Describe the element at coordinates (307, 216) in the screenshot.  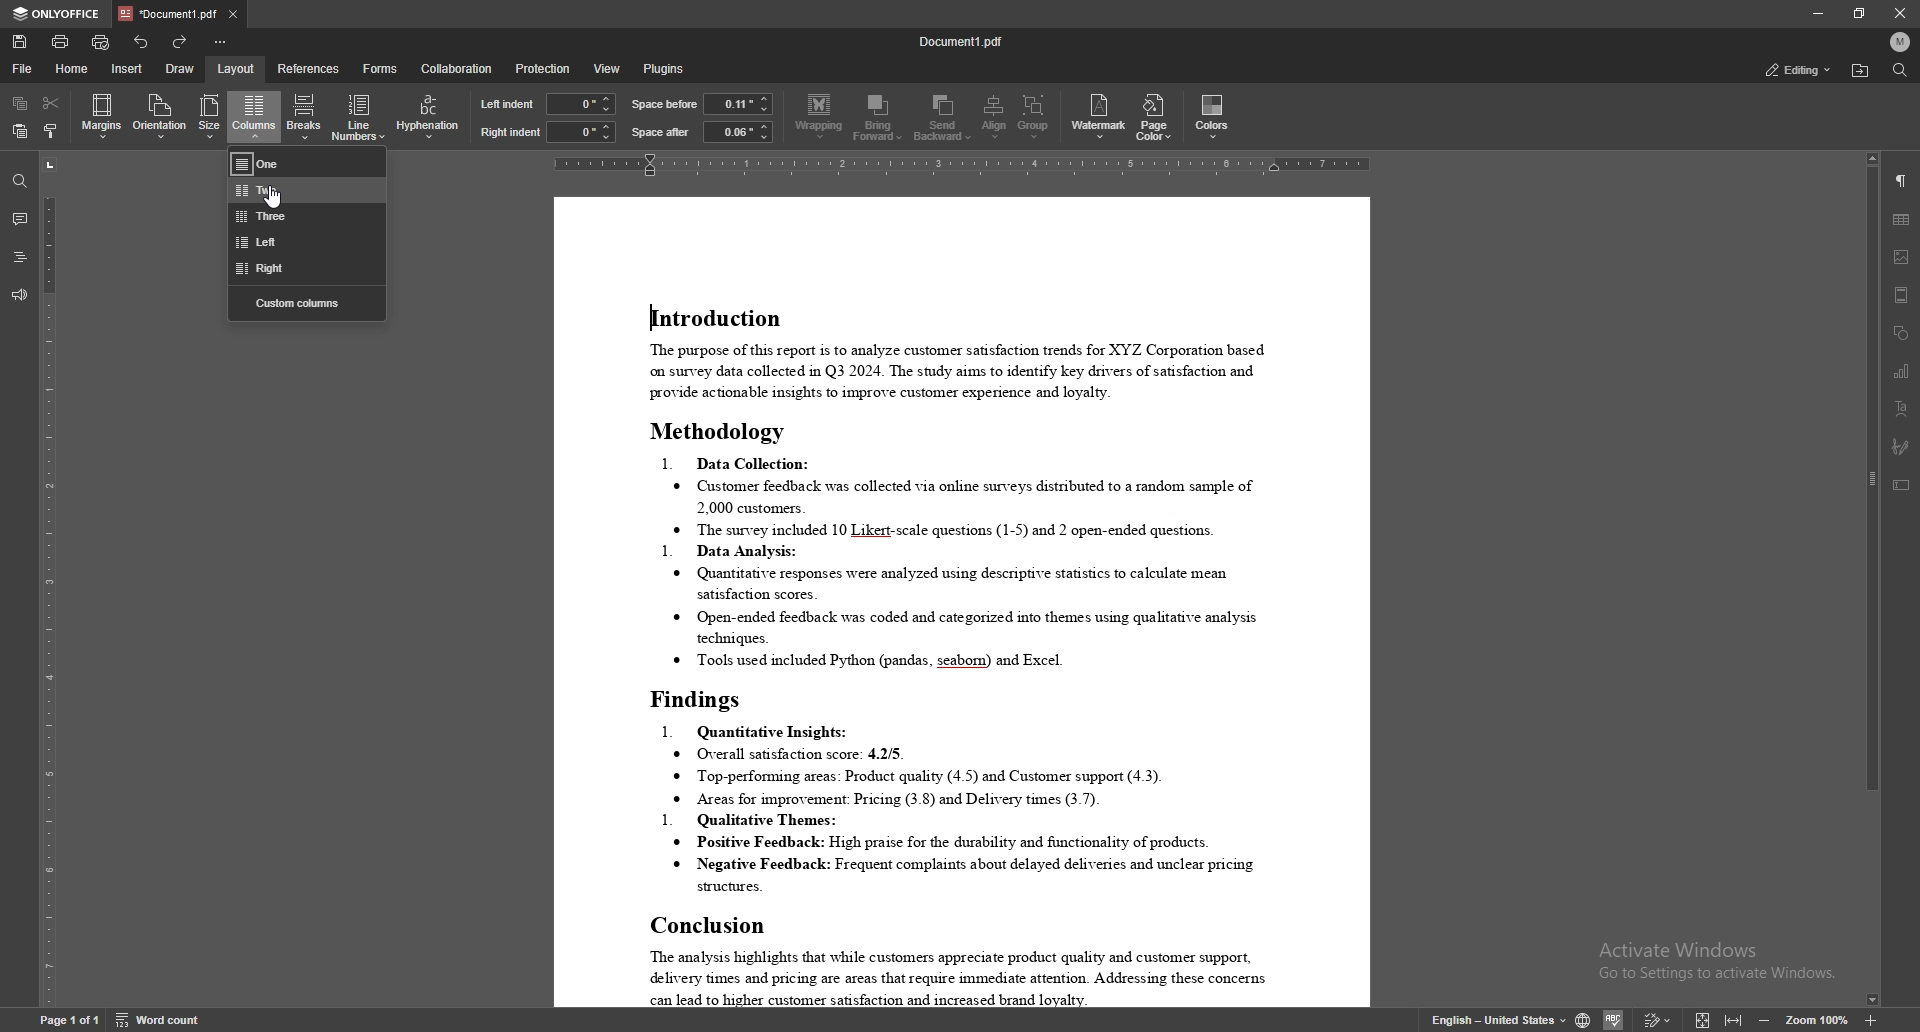
I see `three columns` at that location.